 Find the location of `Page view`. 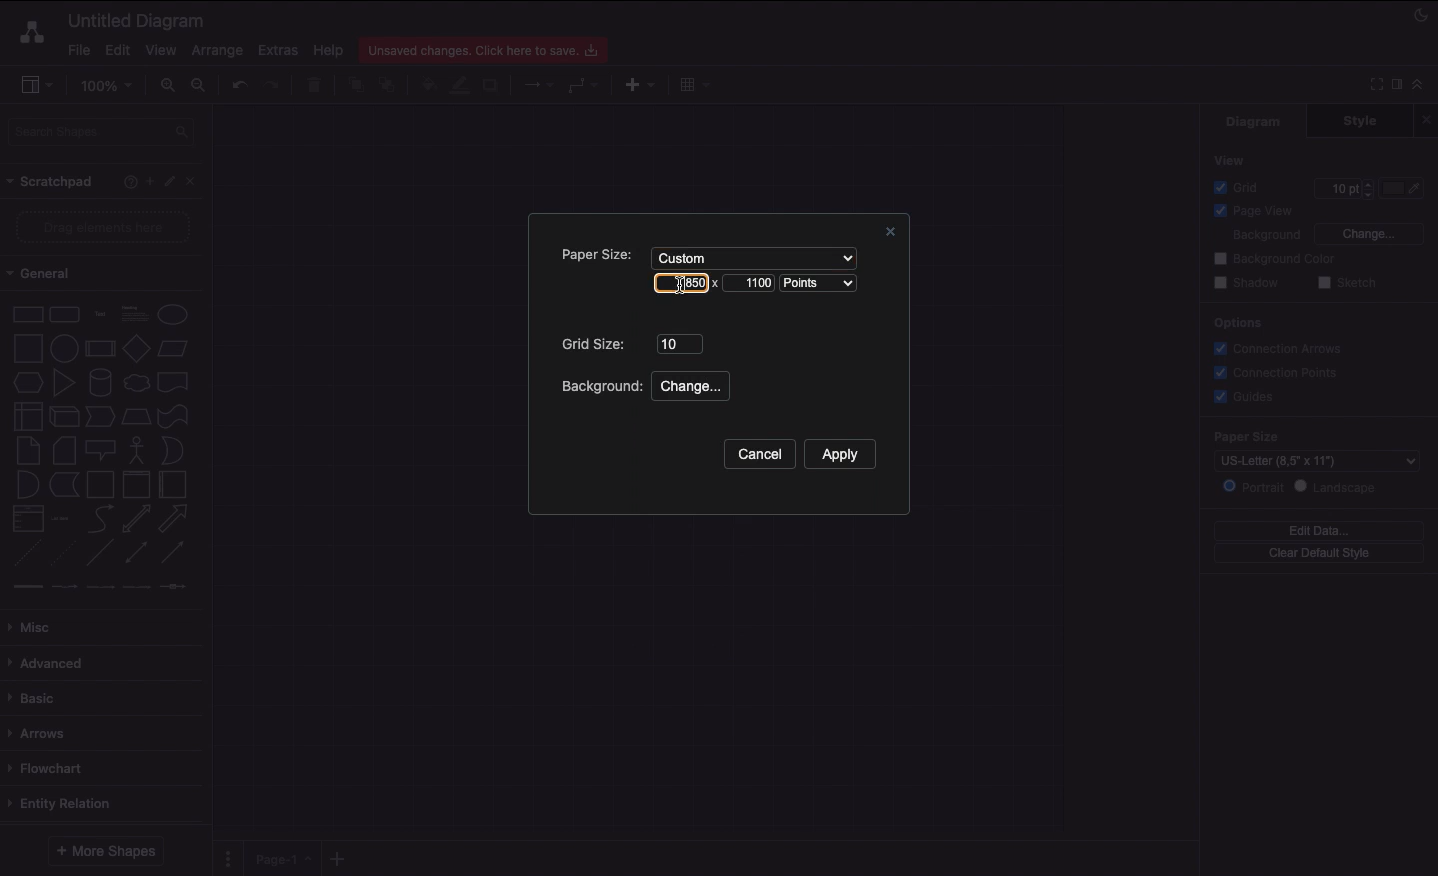

Page view is located at coordinates (1250, 212).